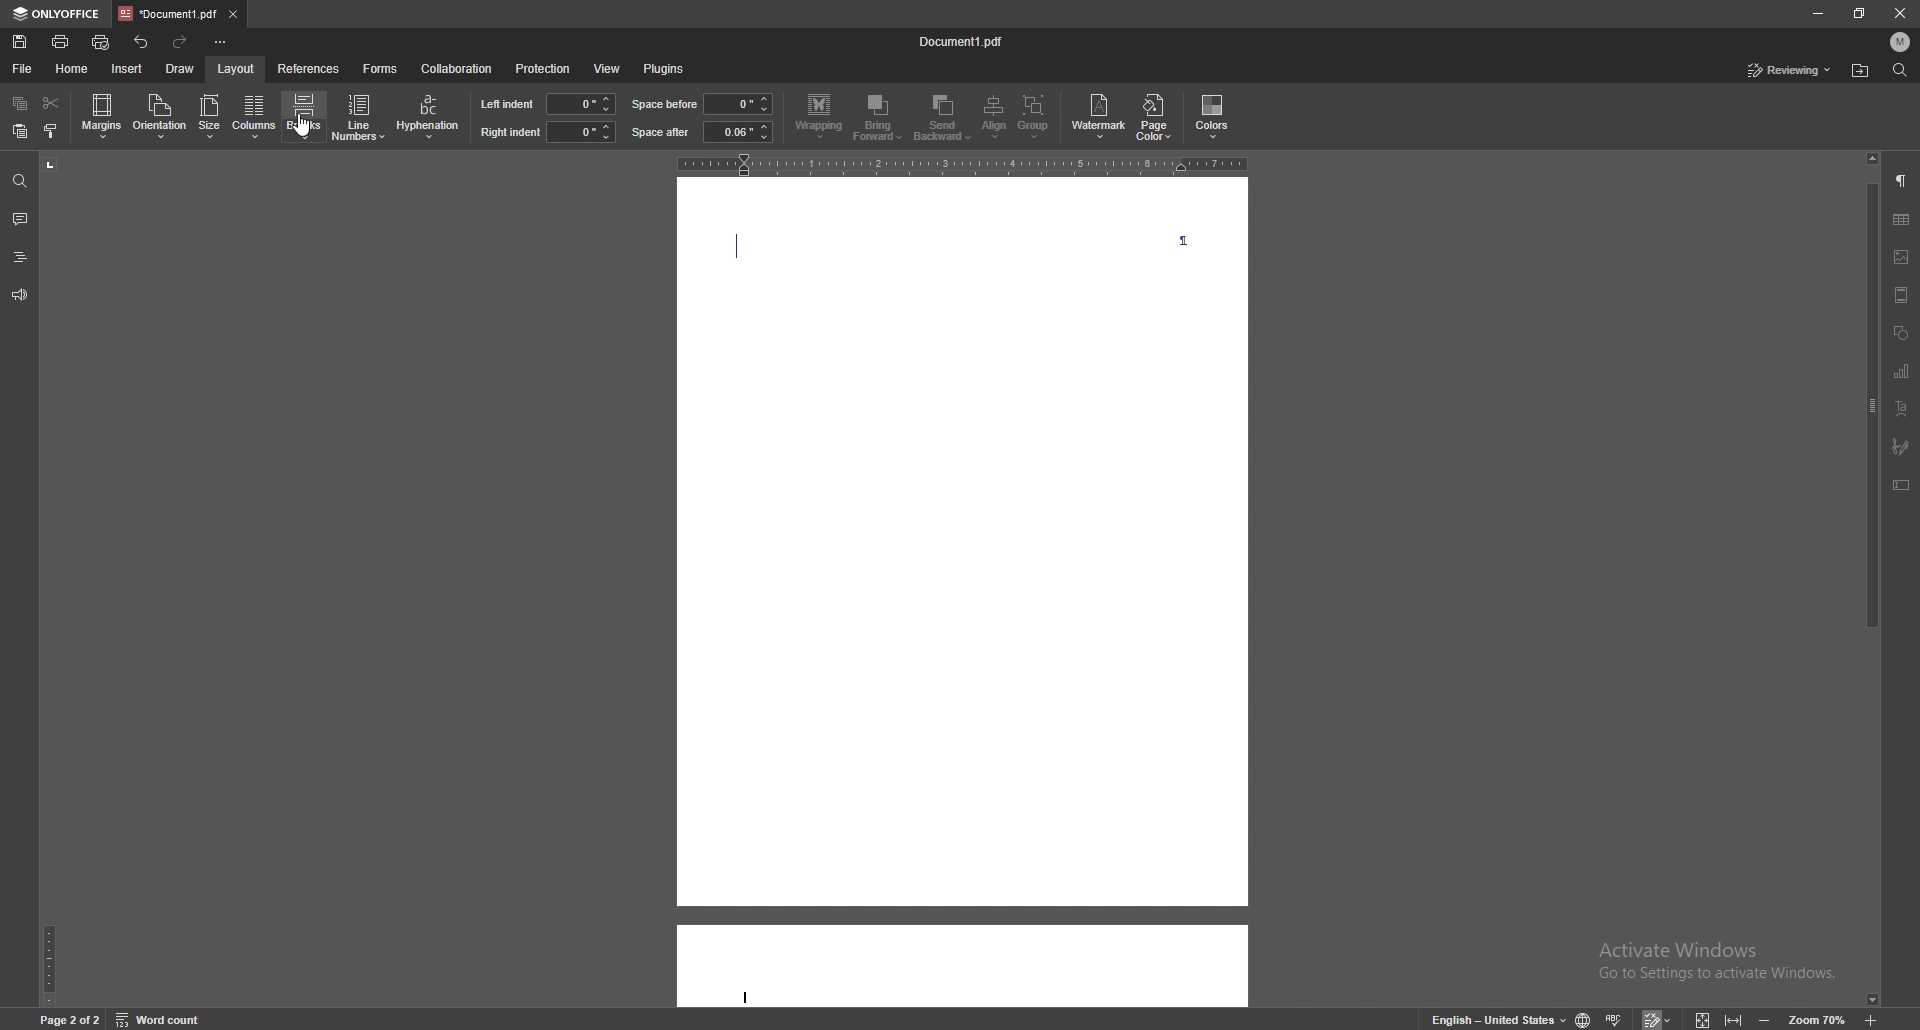 The height and width of the screenshot is (1030, 1920). What do you see at coordinates (20, 295) in the screenshot?
I see `feedback` at bounding box center [20, 295].